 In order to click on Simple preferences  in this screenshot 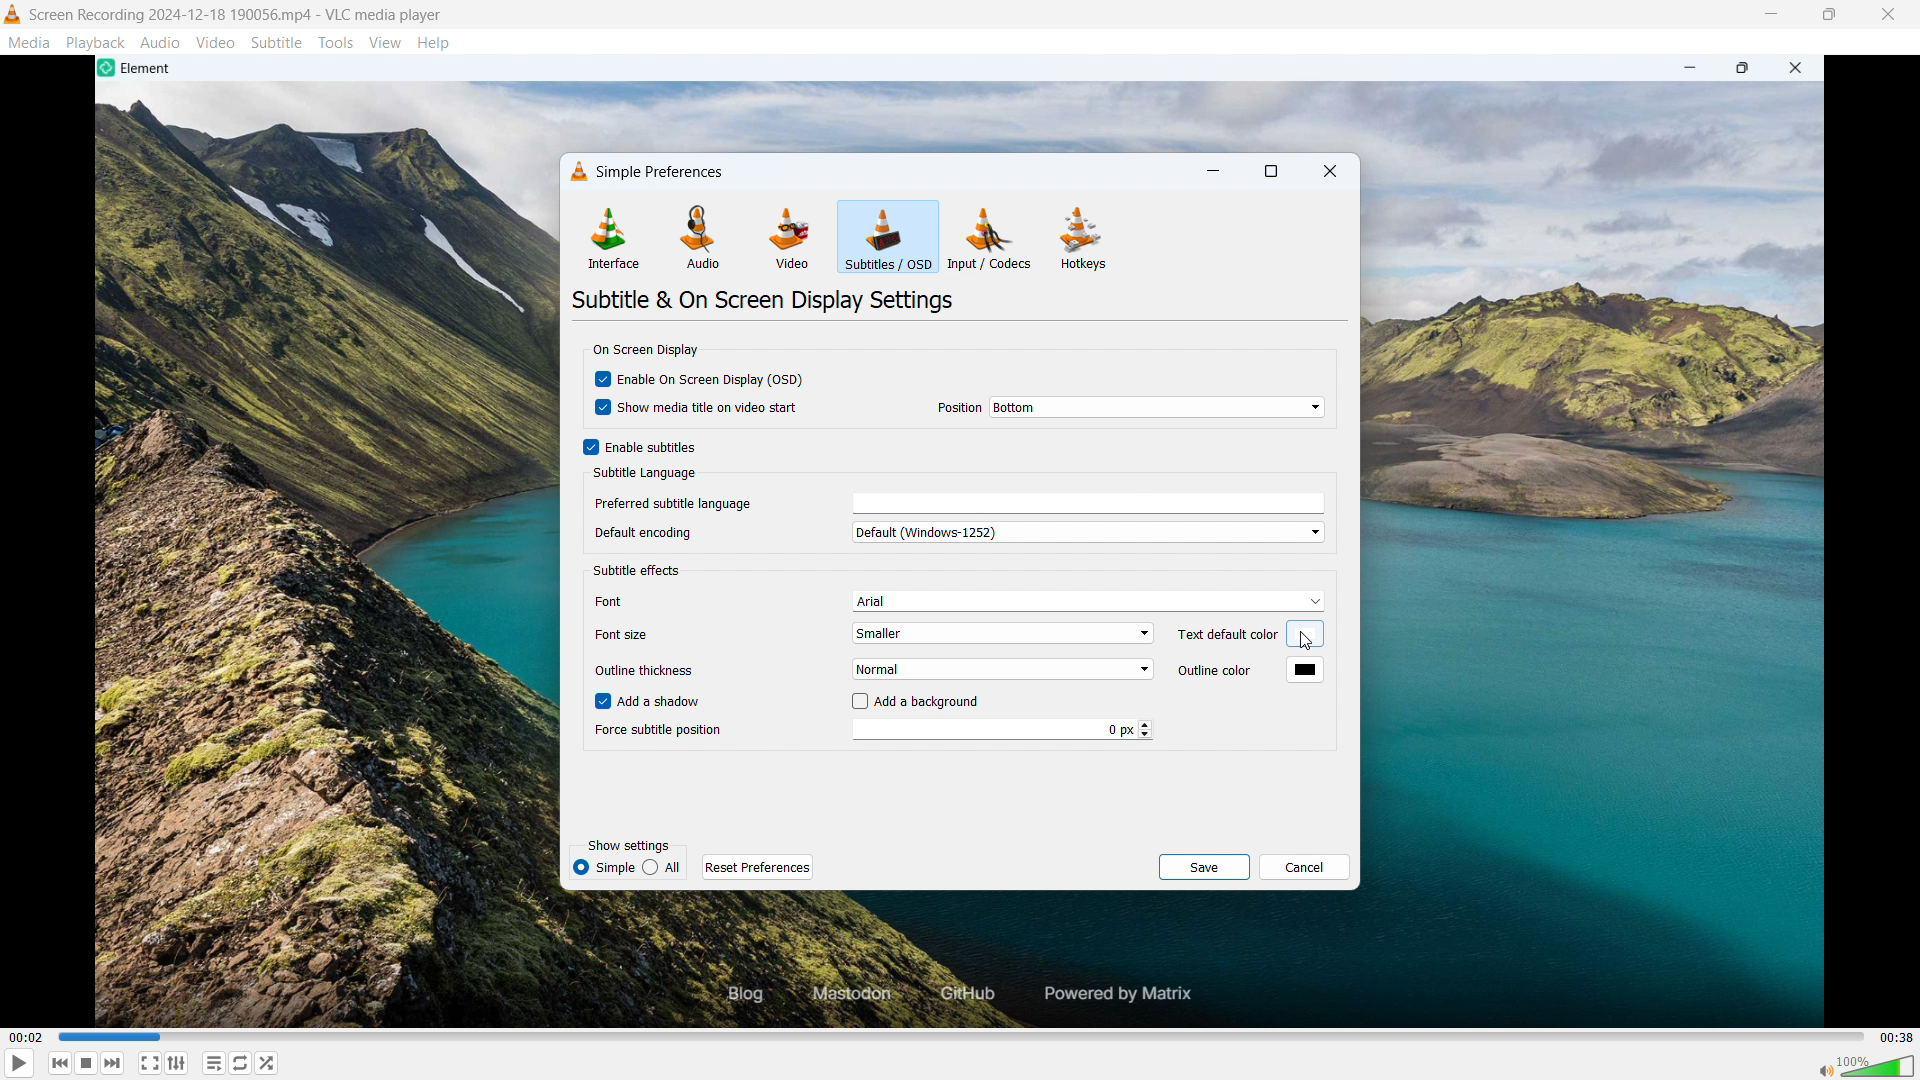, I will do `click(649, 171)`.